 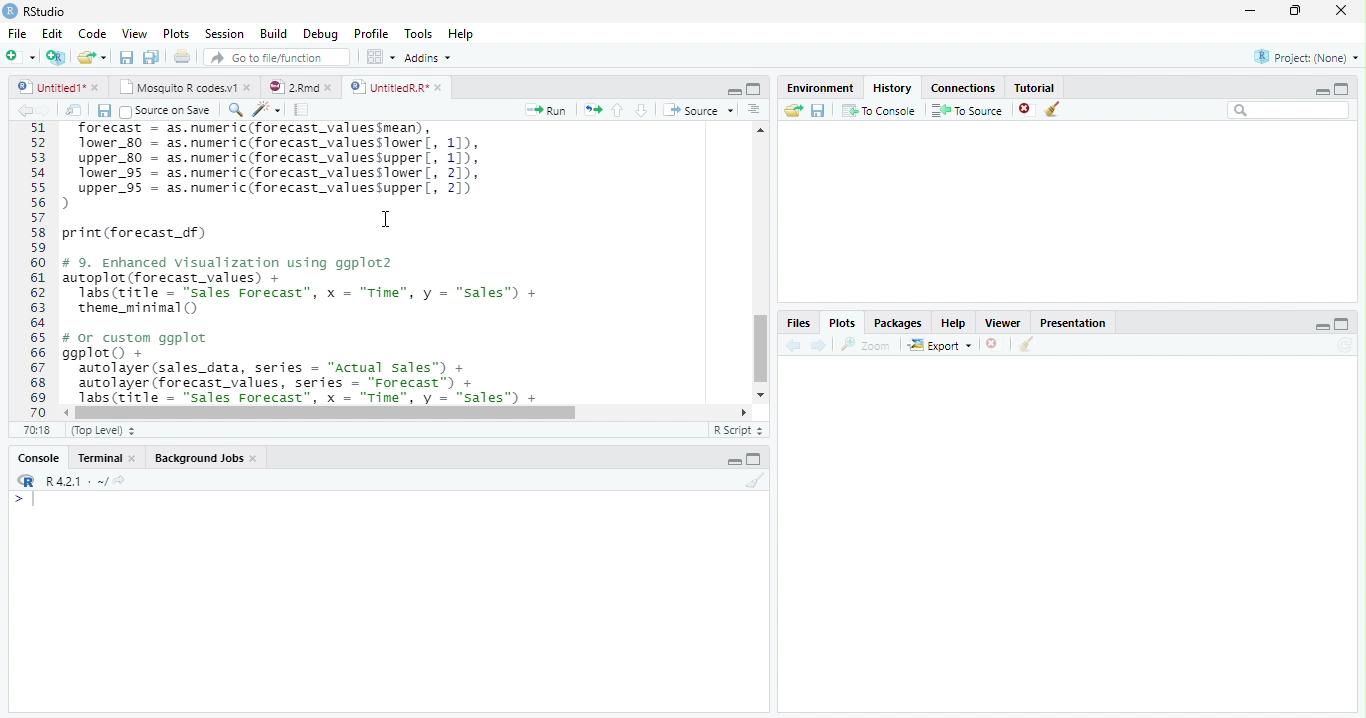 I want to click on Close, so click(x=1343, y=11).